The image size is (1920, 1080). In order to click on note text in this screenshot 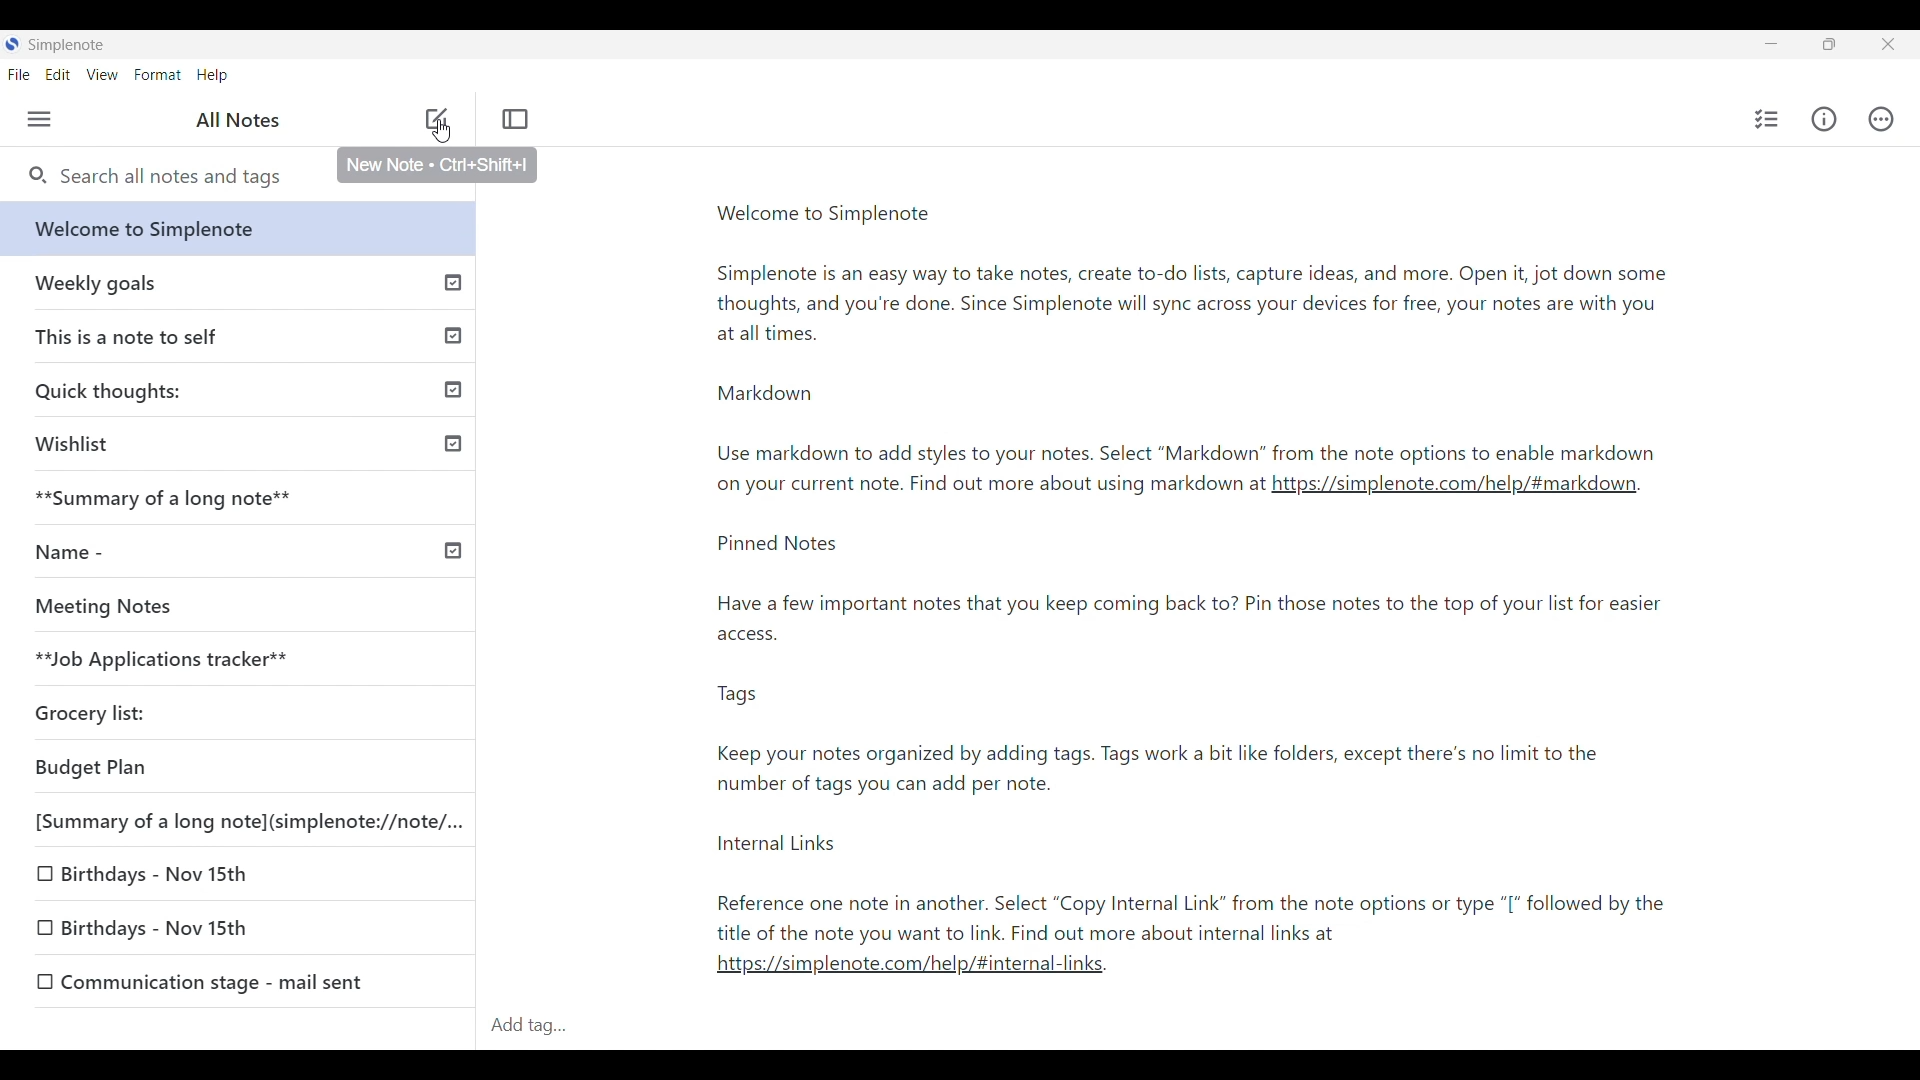, I will do `click(1204, 736)`.